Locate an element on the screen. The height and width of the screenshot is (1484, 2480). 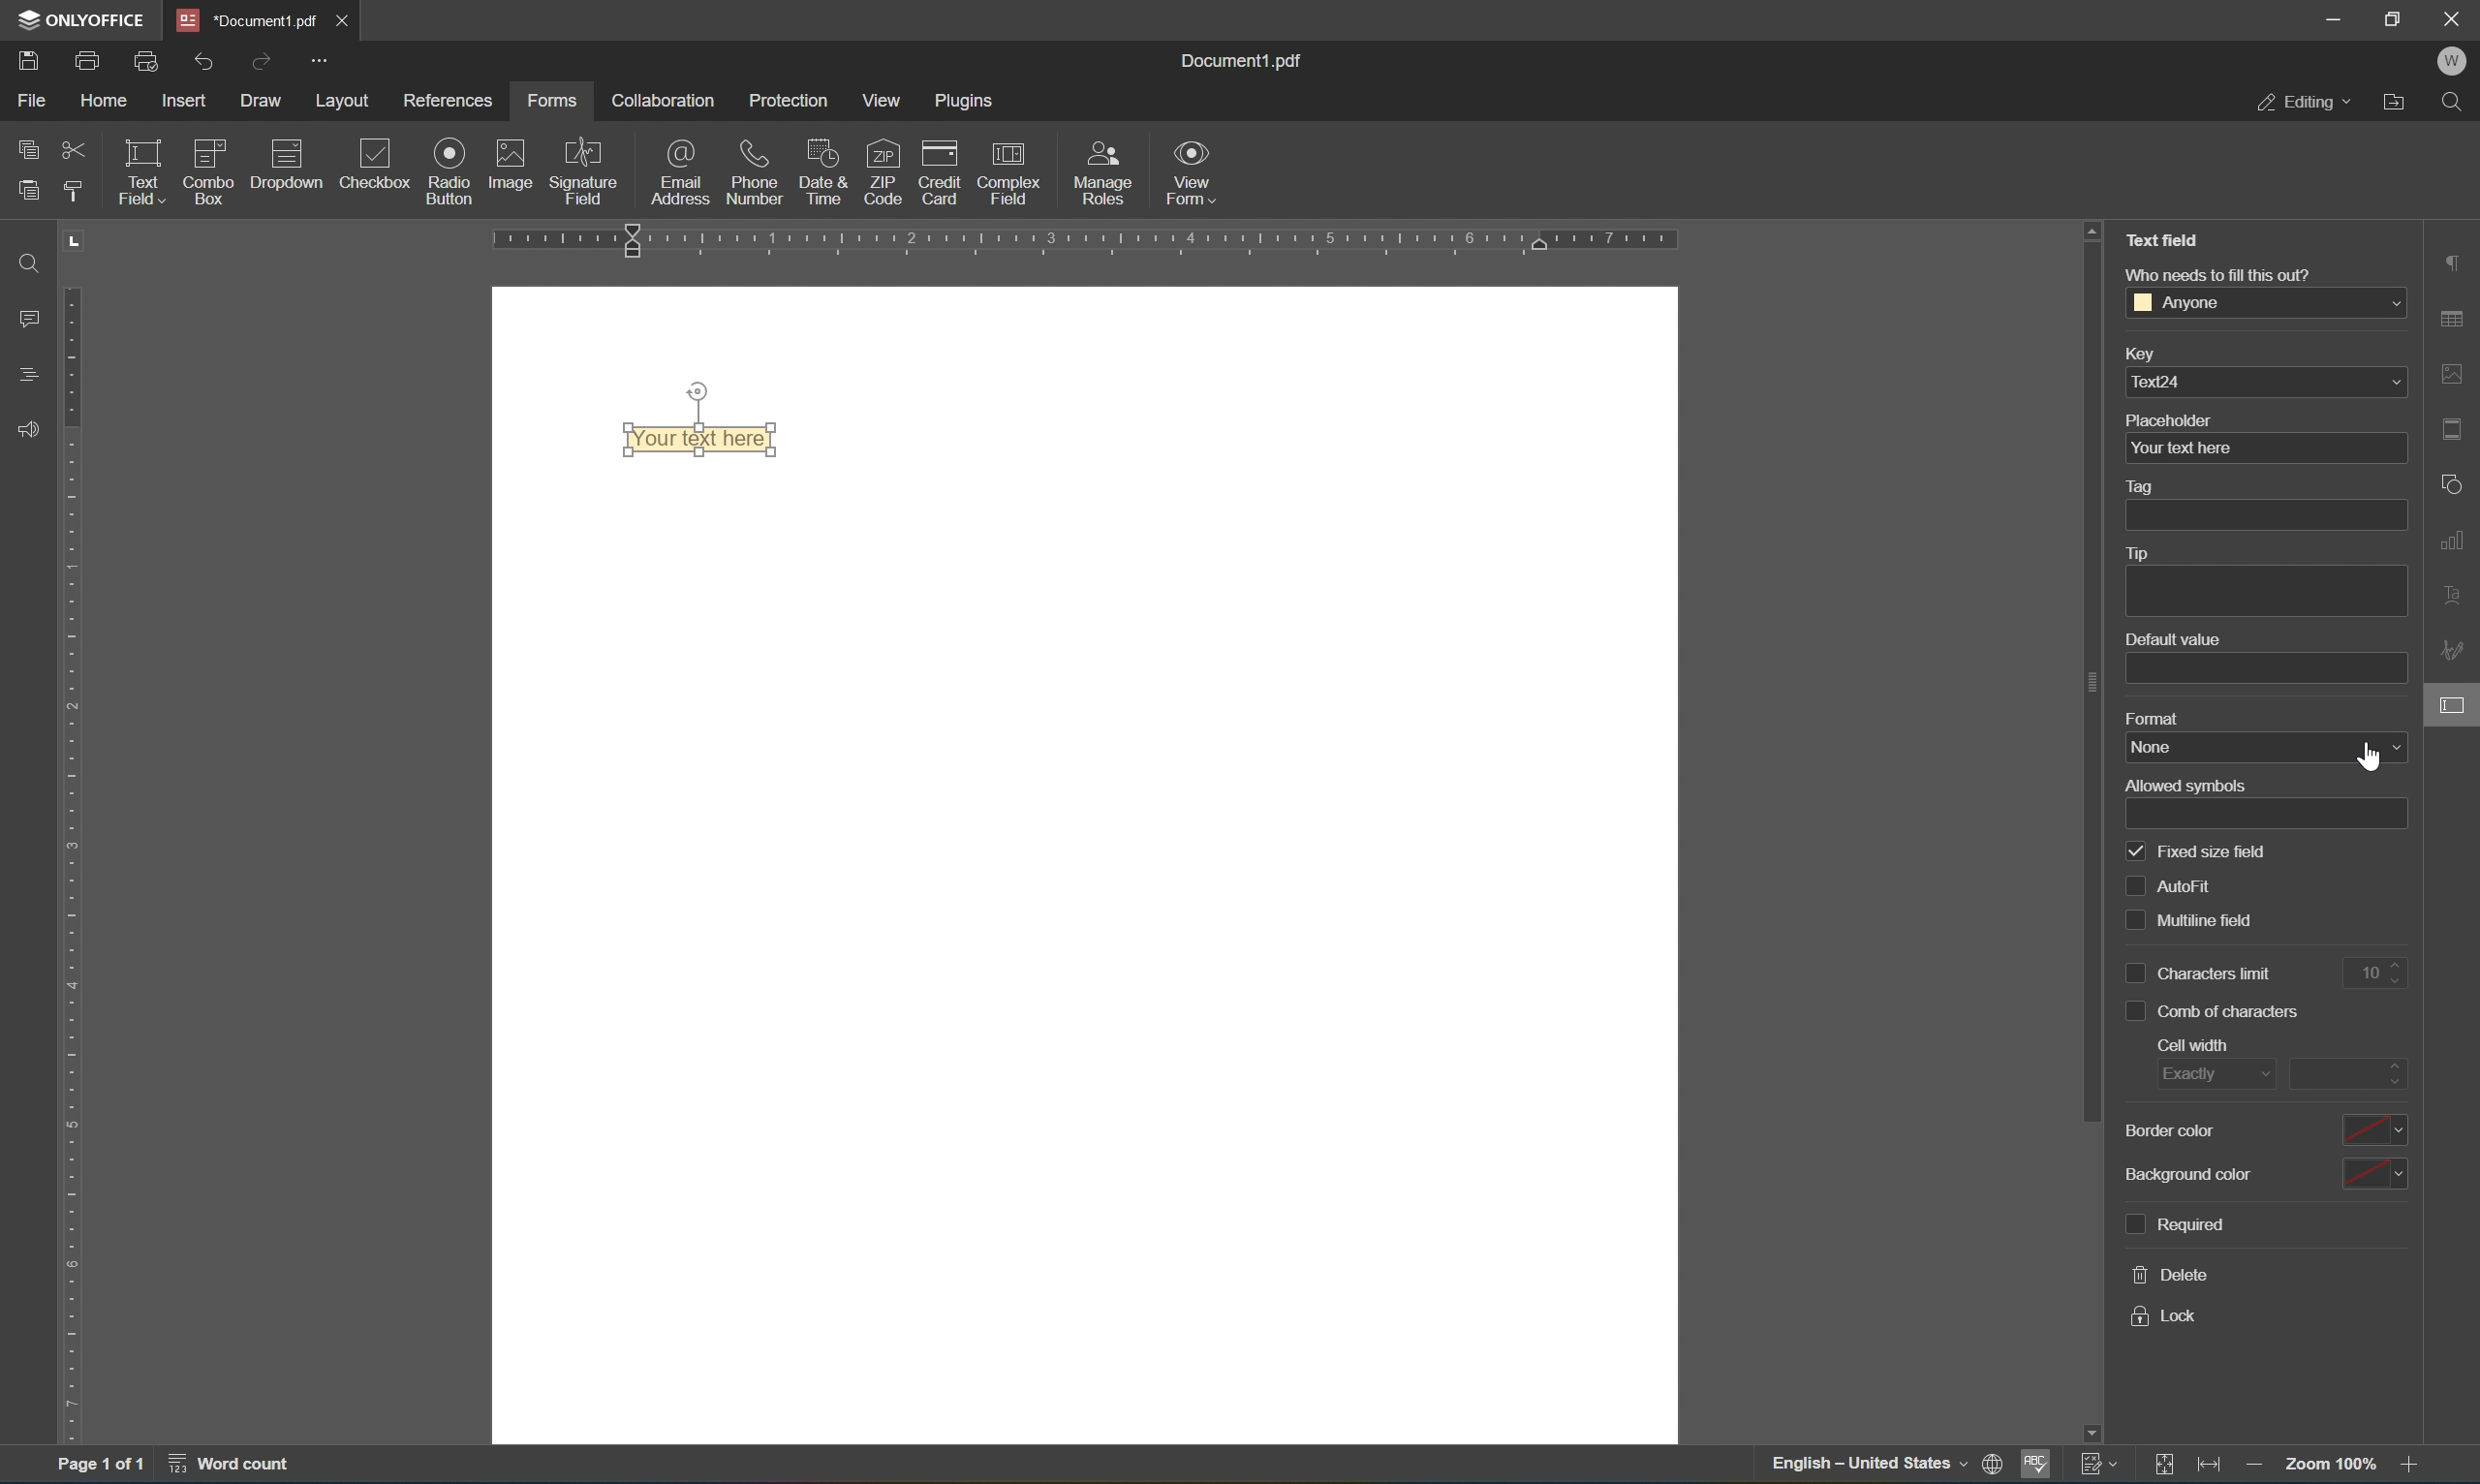
key is located at coordinates (2138, 356).